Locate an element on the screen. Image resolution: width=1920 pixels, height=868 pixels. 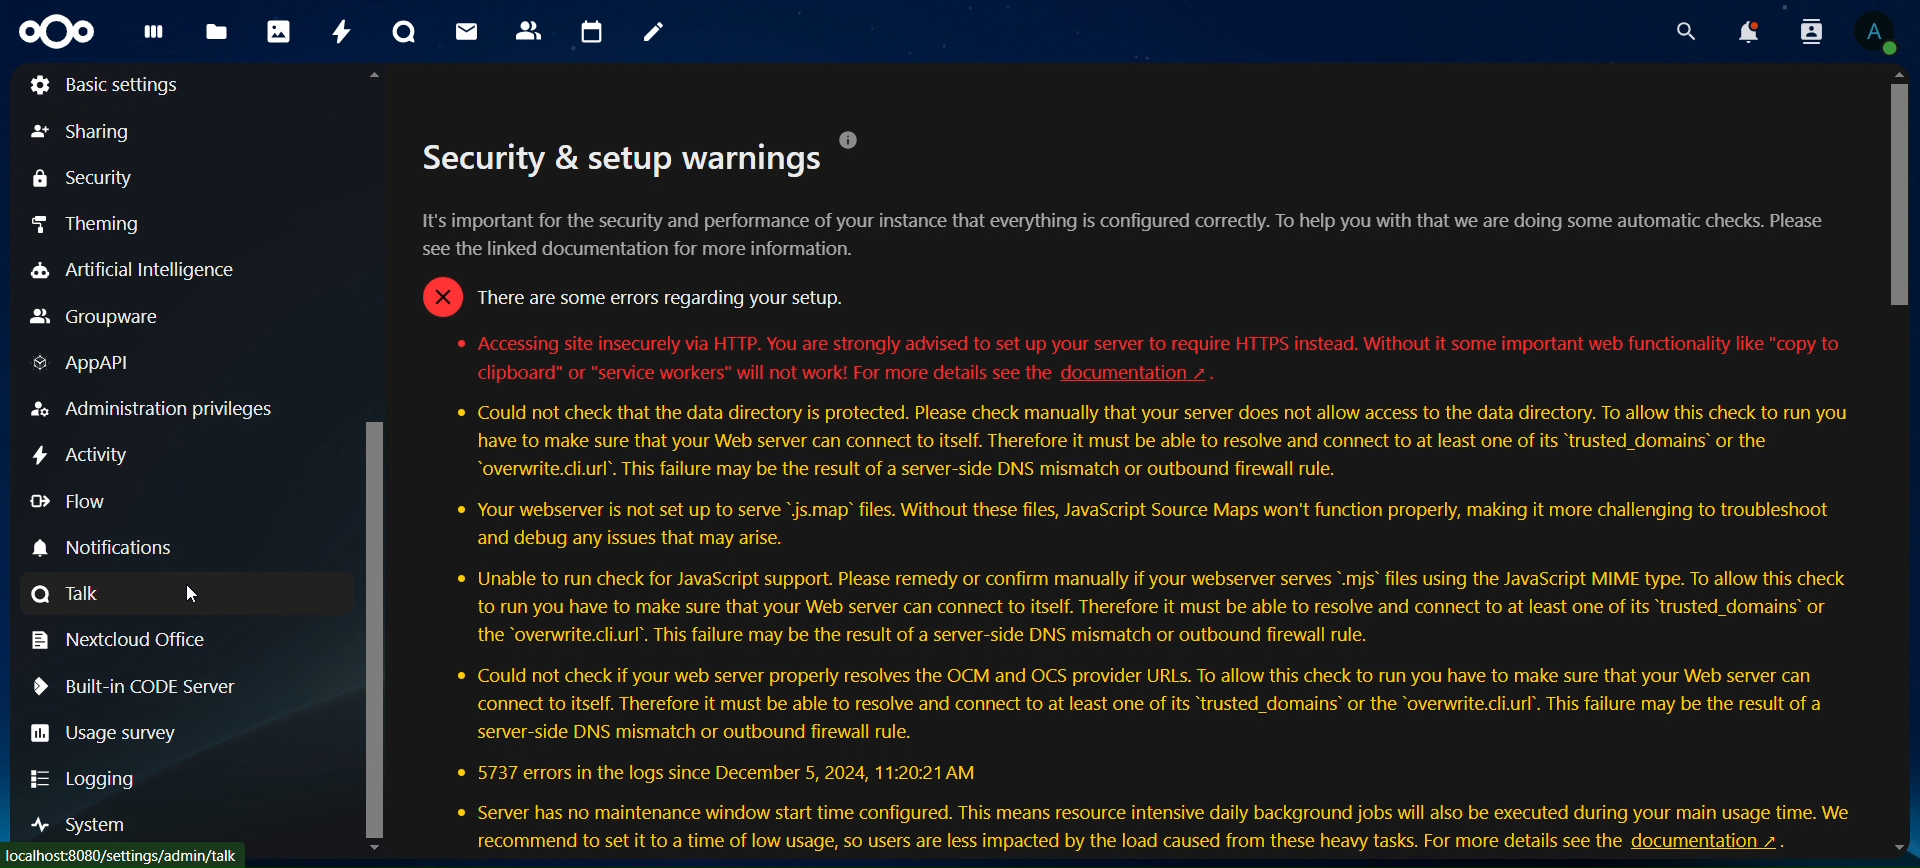
search contacts is located at coordinates (1802, 31).